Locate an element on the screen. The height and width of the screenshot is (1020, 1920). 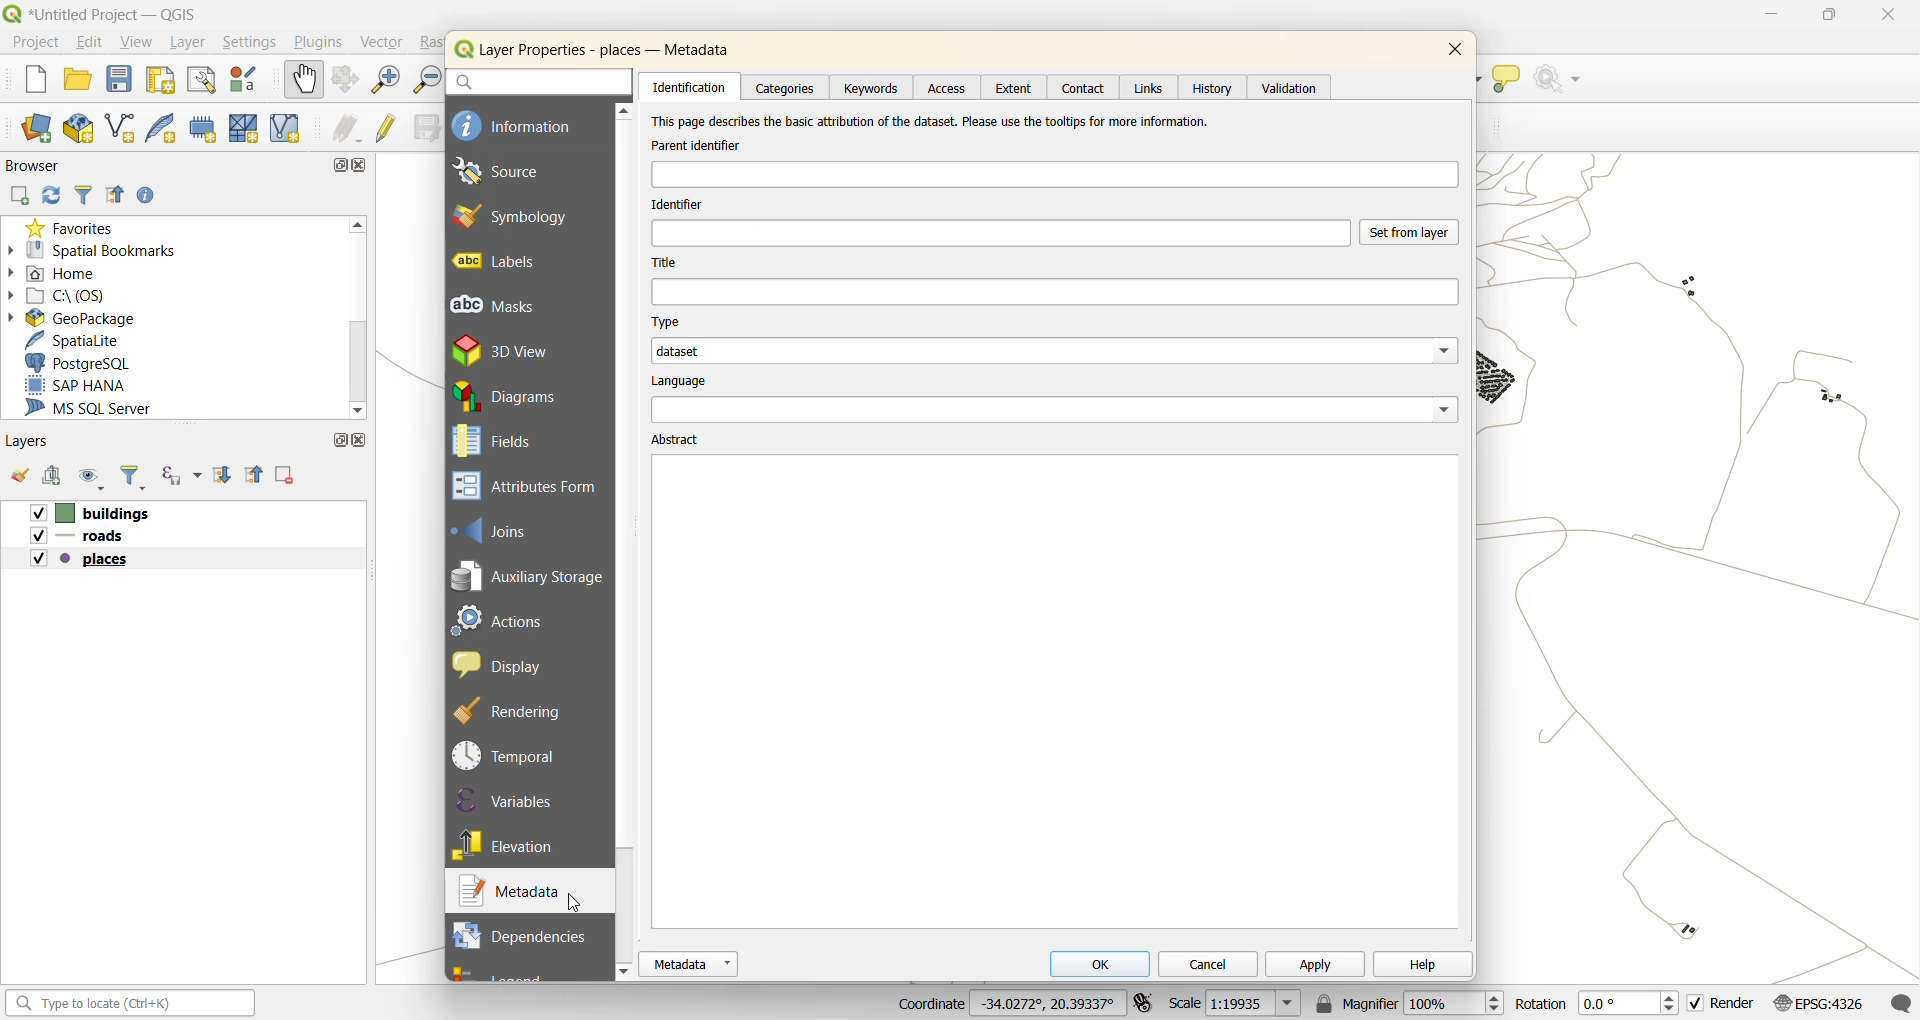
cursor is located at coordinates (578, 902).